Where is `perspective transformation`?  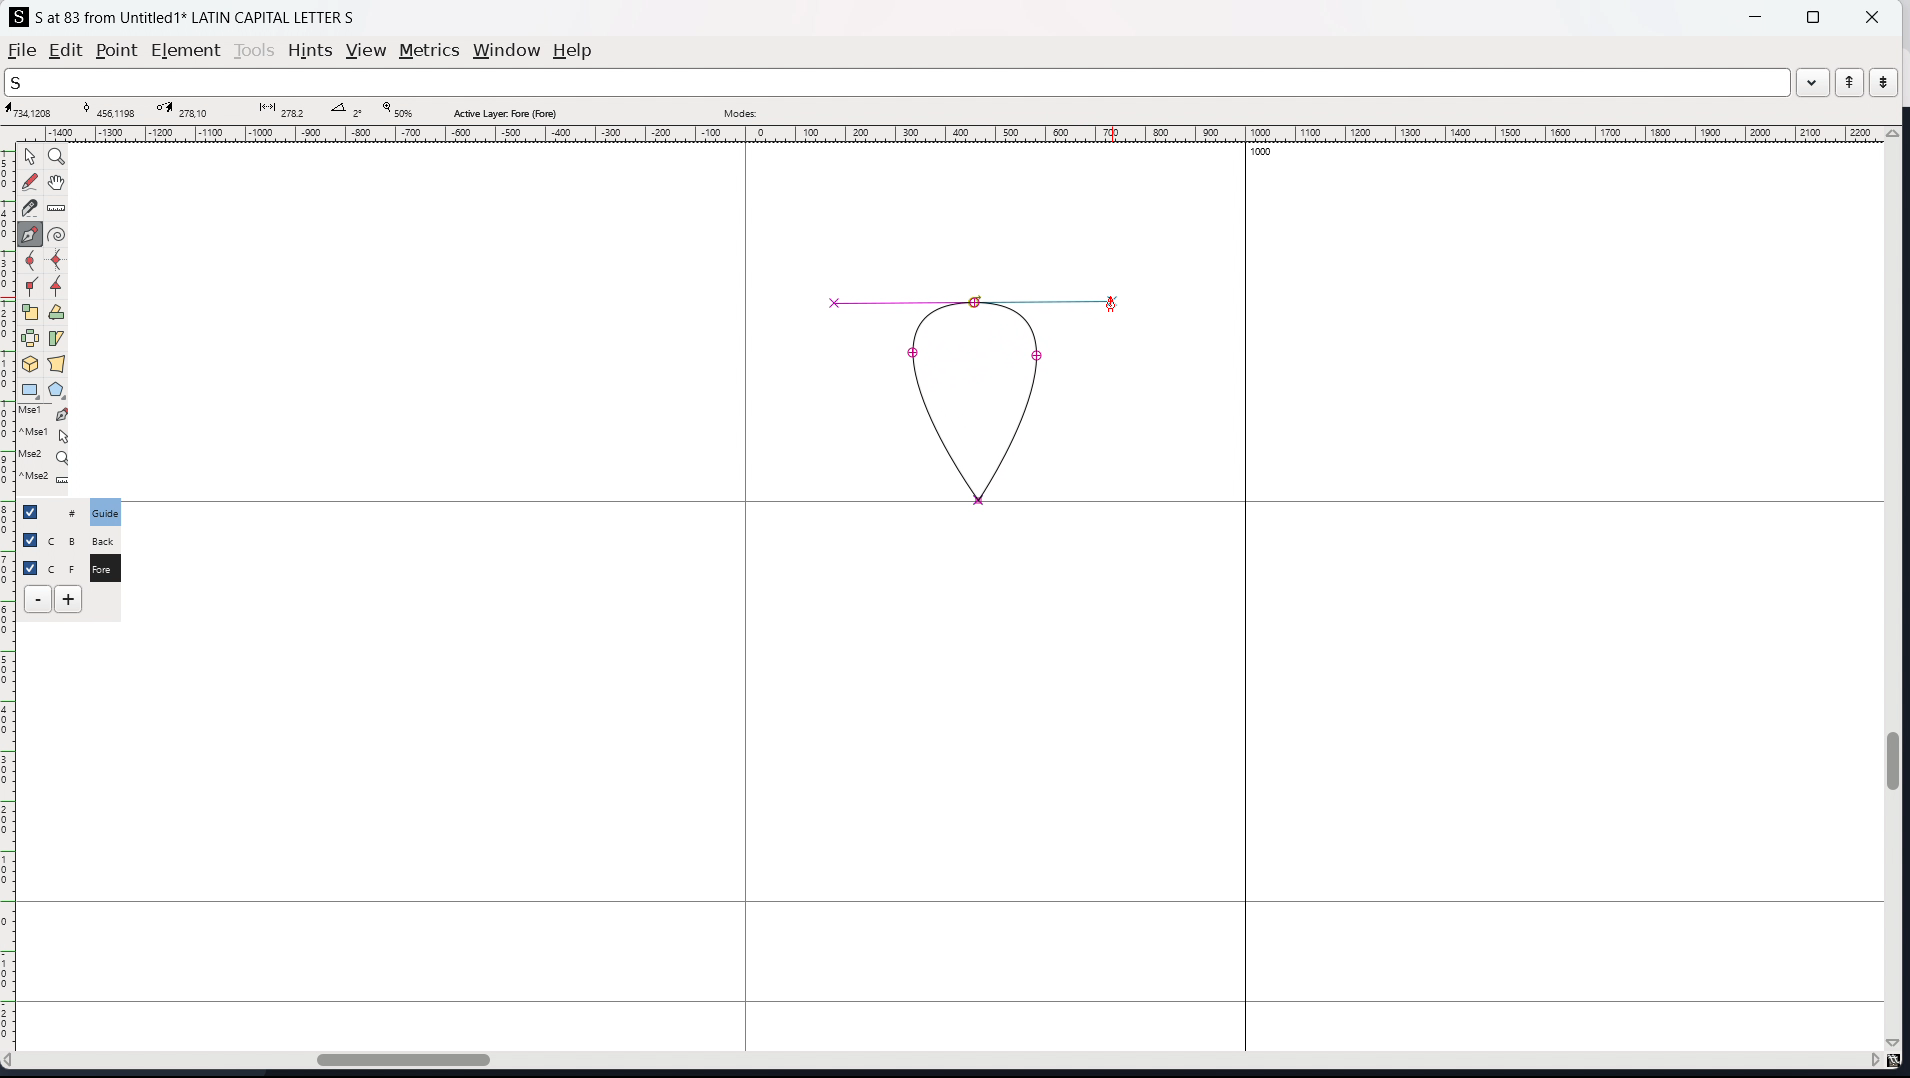 perspective transformation is located at coordinates (56, 364).